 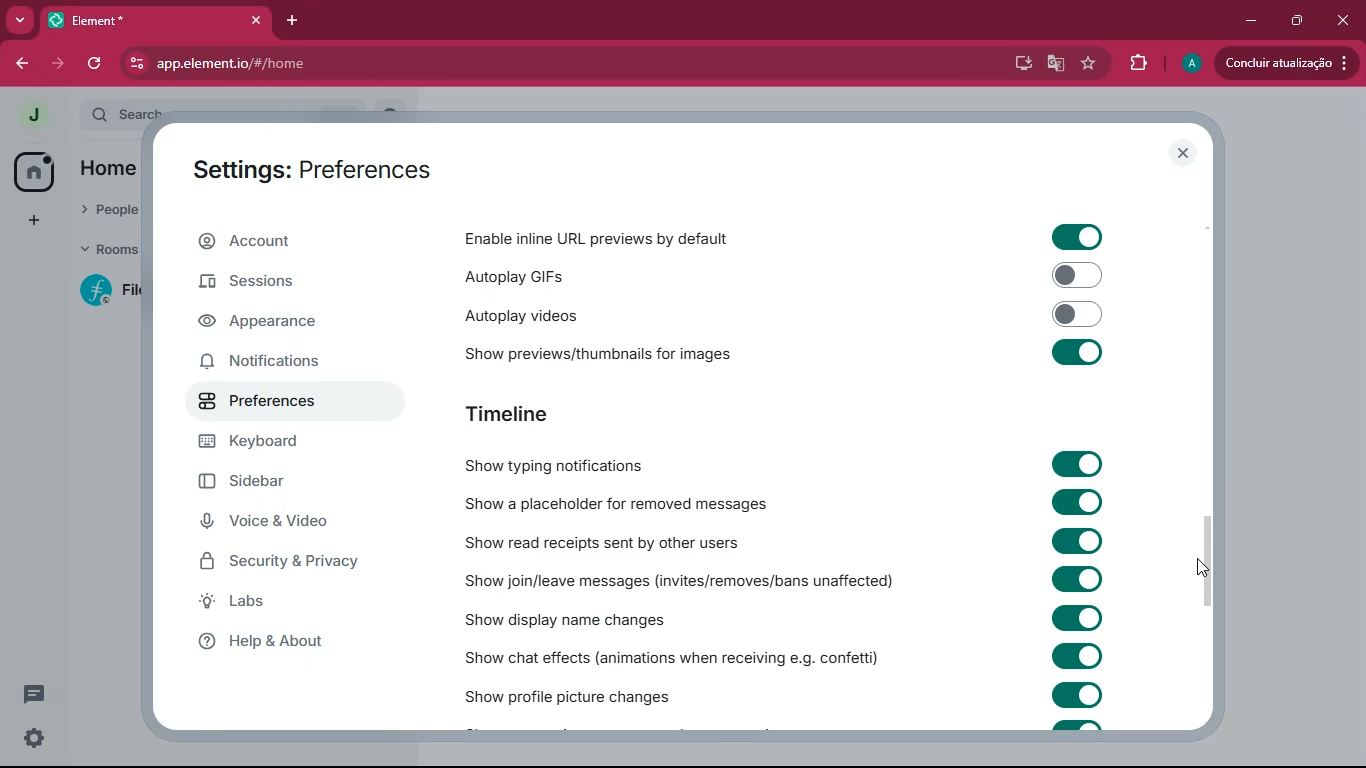 What do you see at coordinates (288, 639) in the screenshot?
I see `help & about` at bounding box center [288, 639].